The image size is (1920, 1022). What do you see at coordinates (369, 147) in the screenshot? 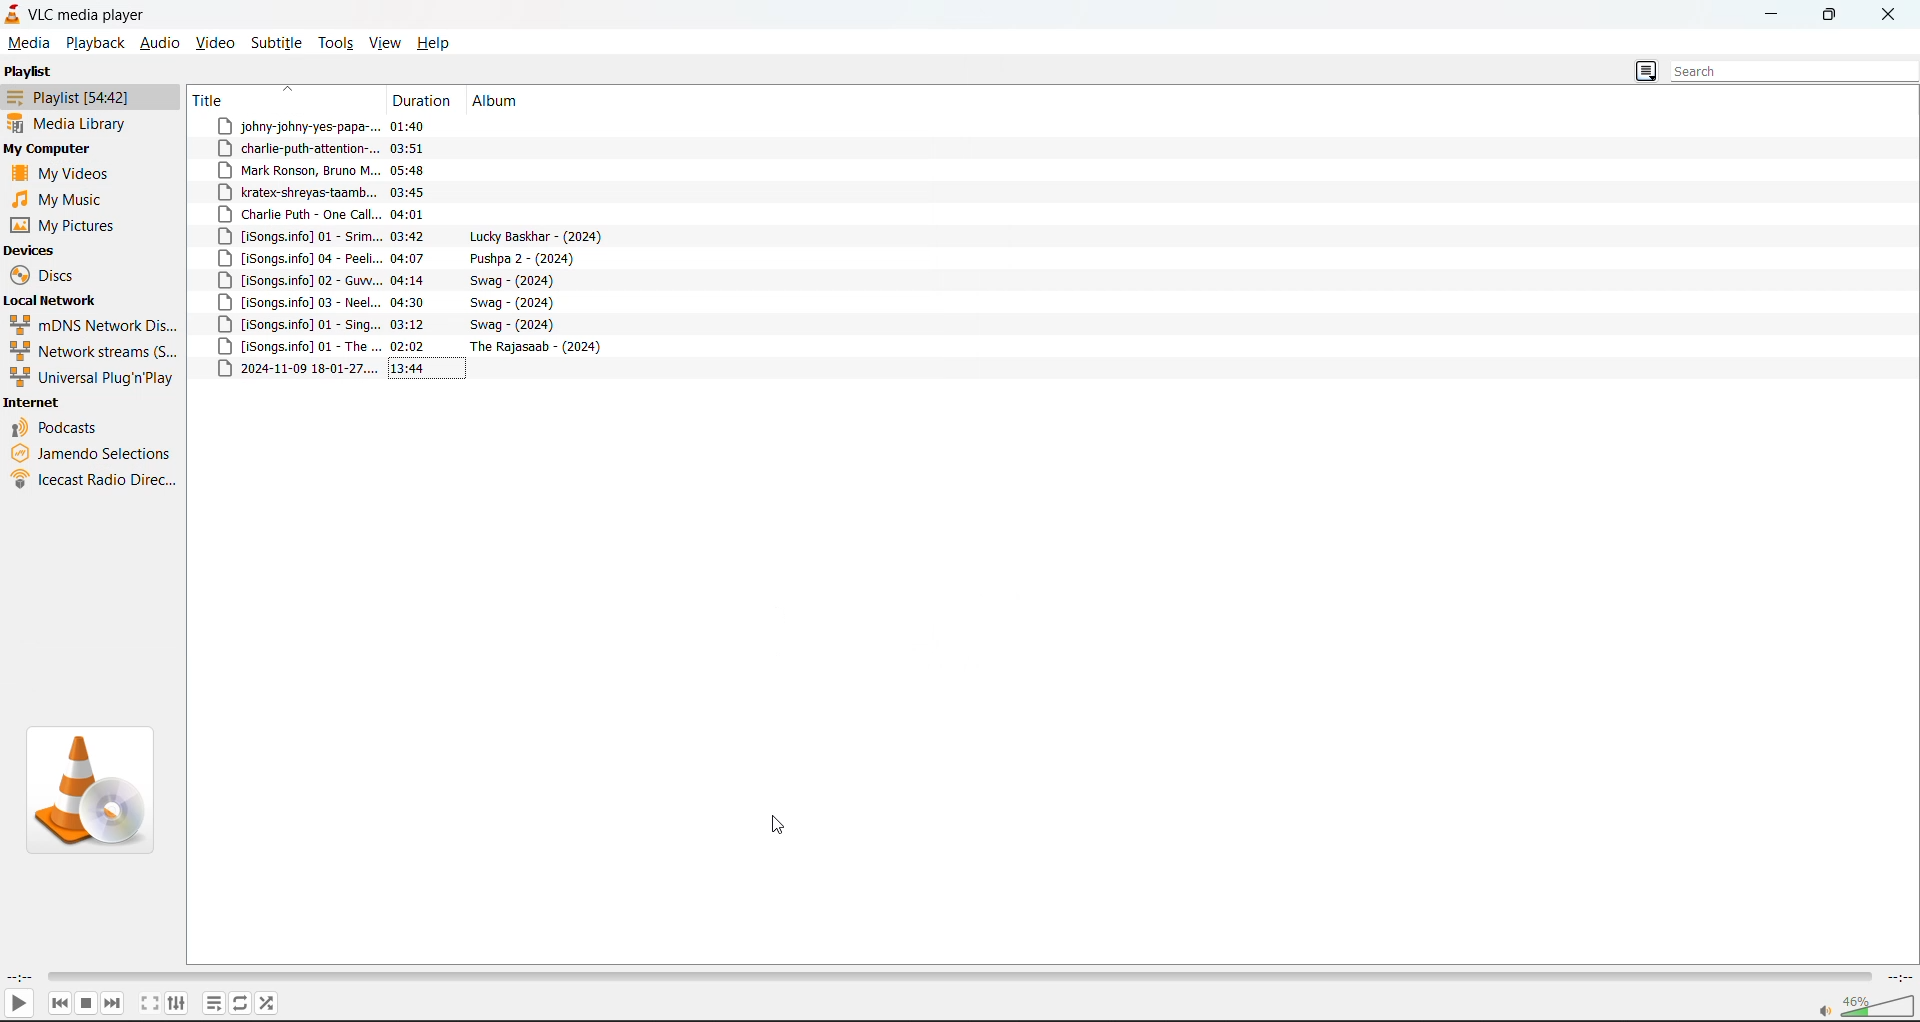
I see `track 2 title, duration and album details` at bounding box center [369, 147].